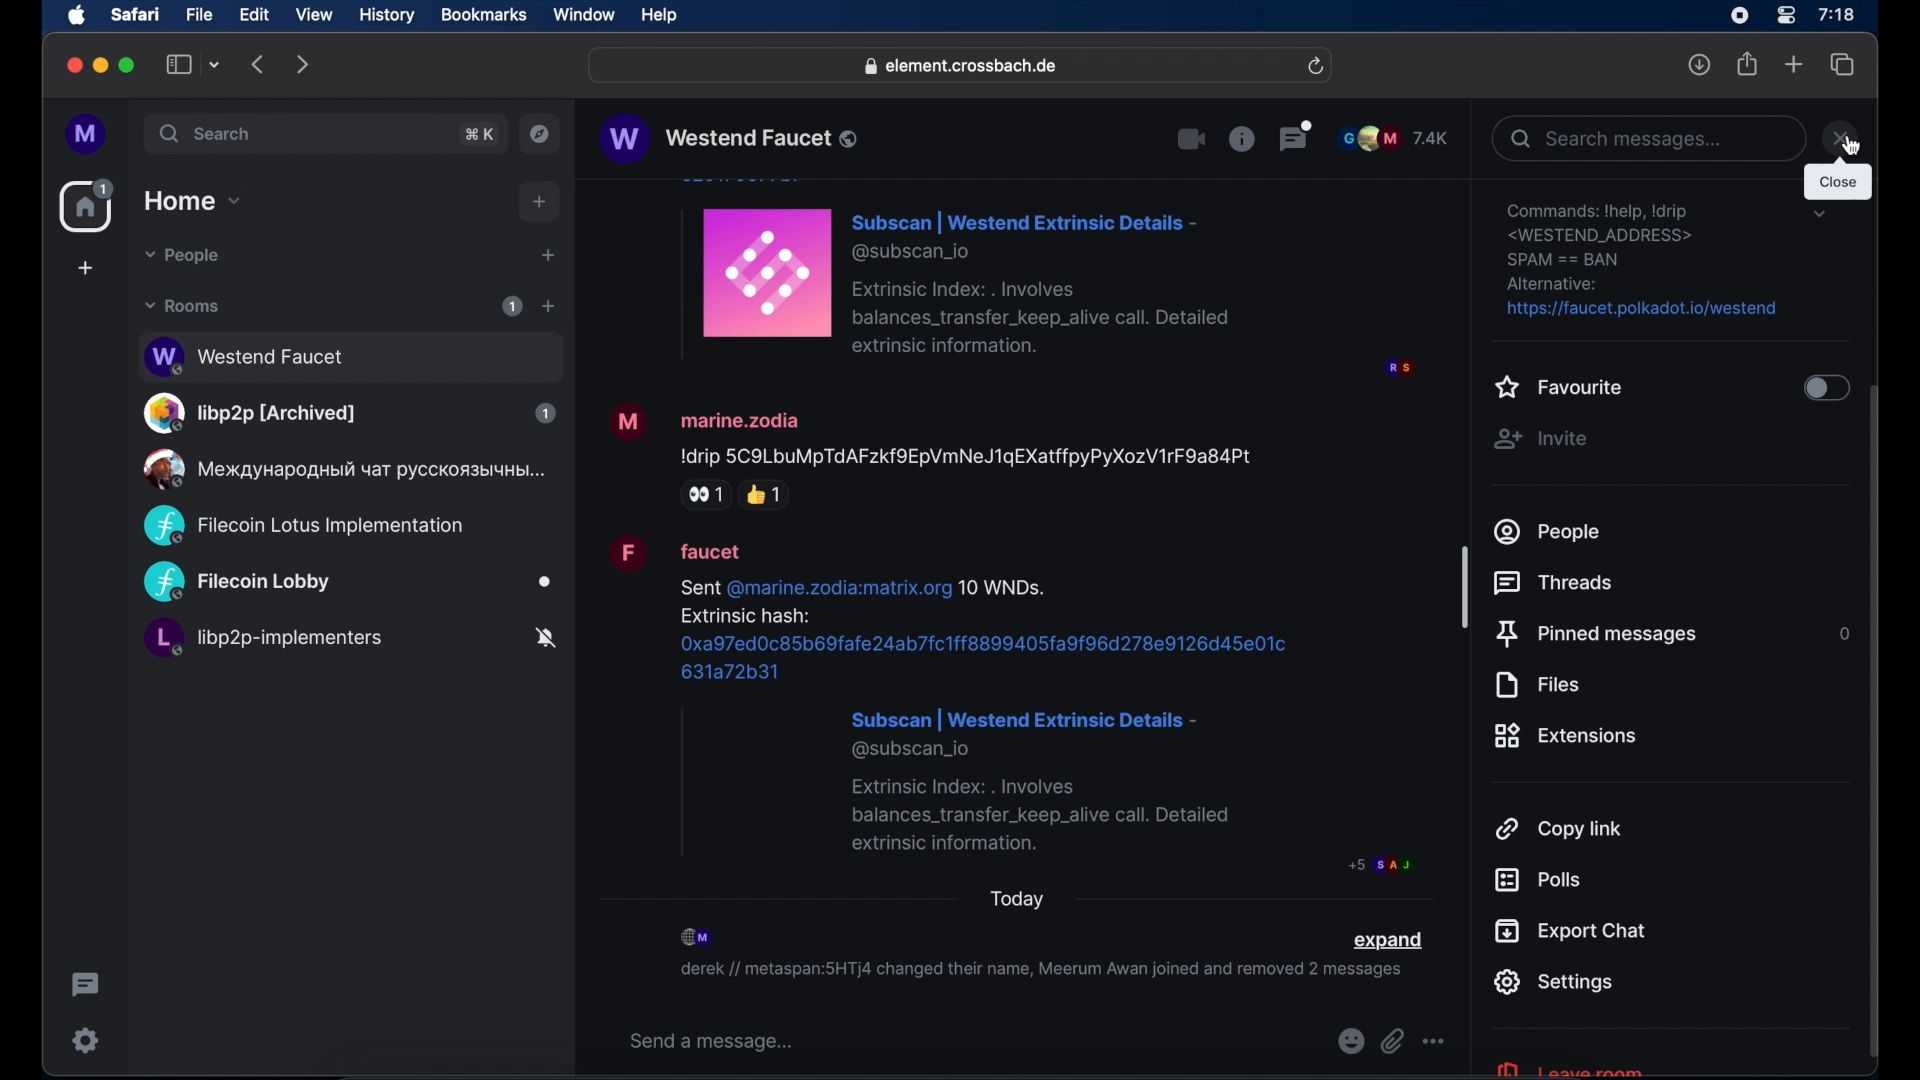  Describe the element at coordinates (179, 64) in the screenshot. I see `show sidebar` at that location.